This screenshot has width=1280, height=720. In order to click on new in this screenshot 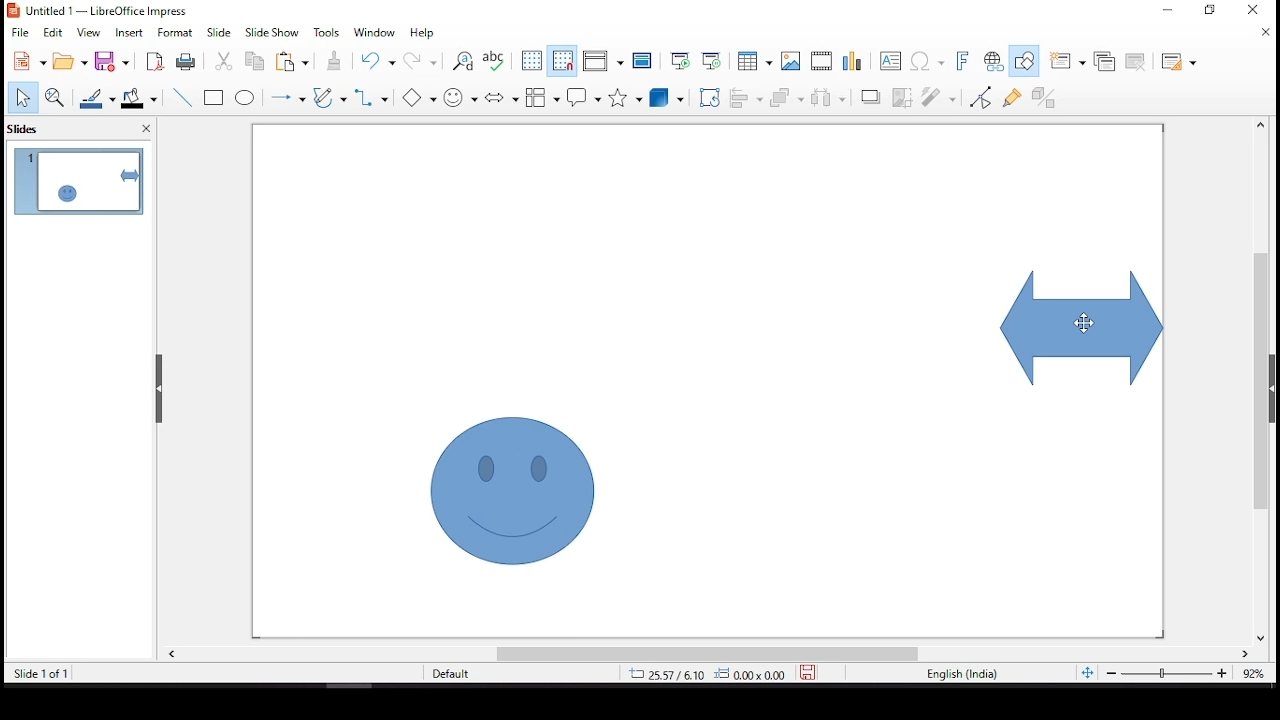, I will do `click(25, 62)`.